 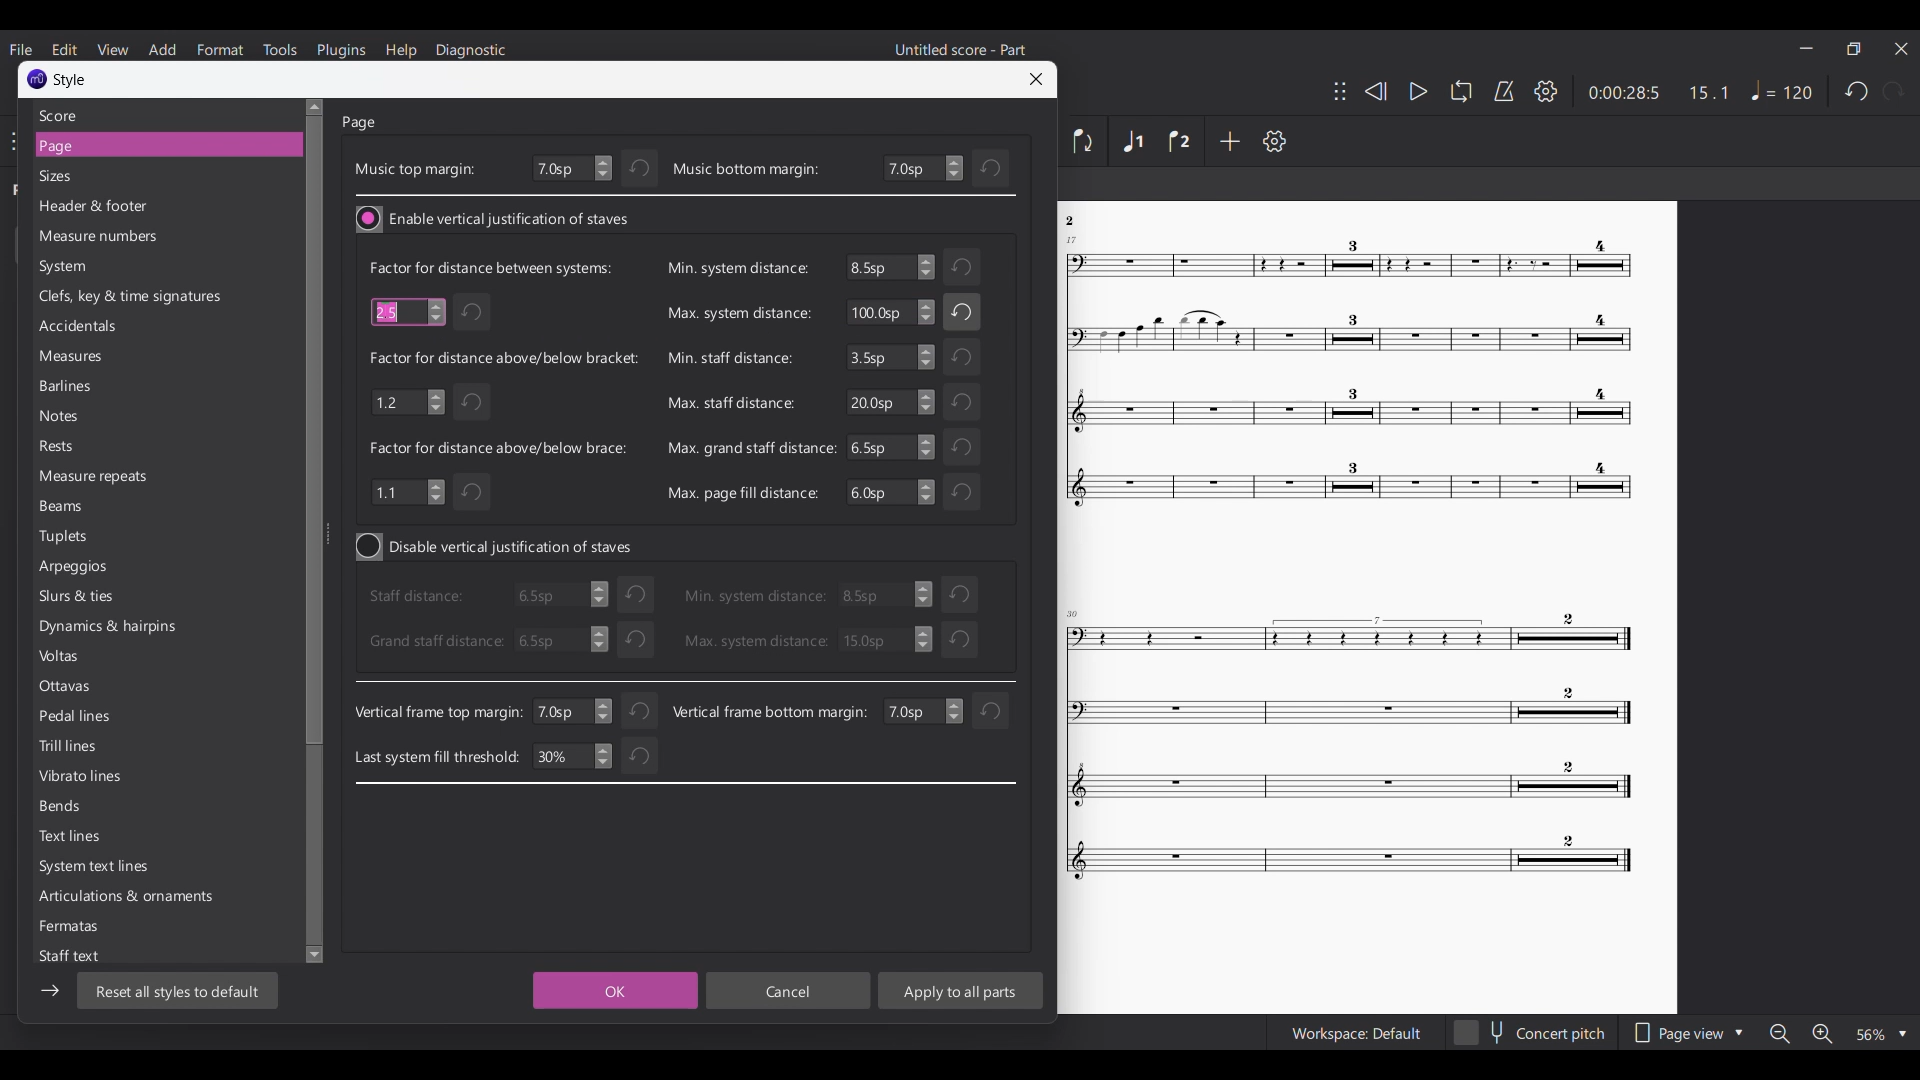 I want to click on Volts, so click(x=104, y=659).